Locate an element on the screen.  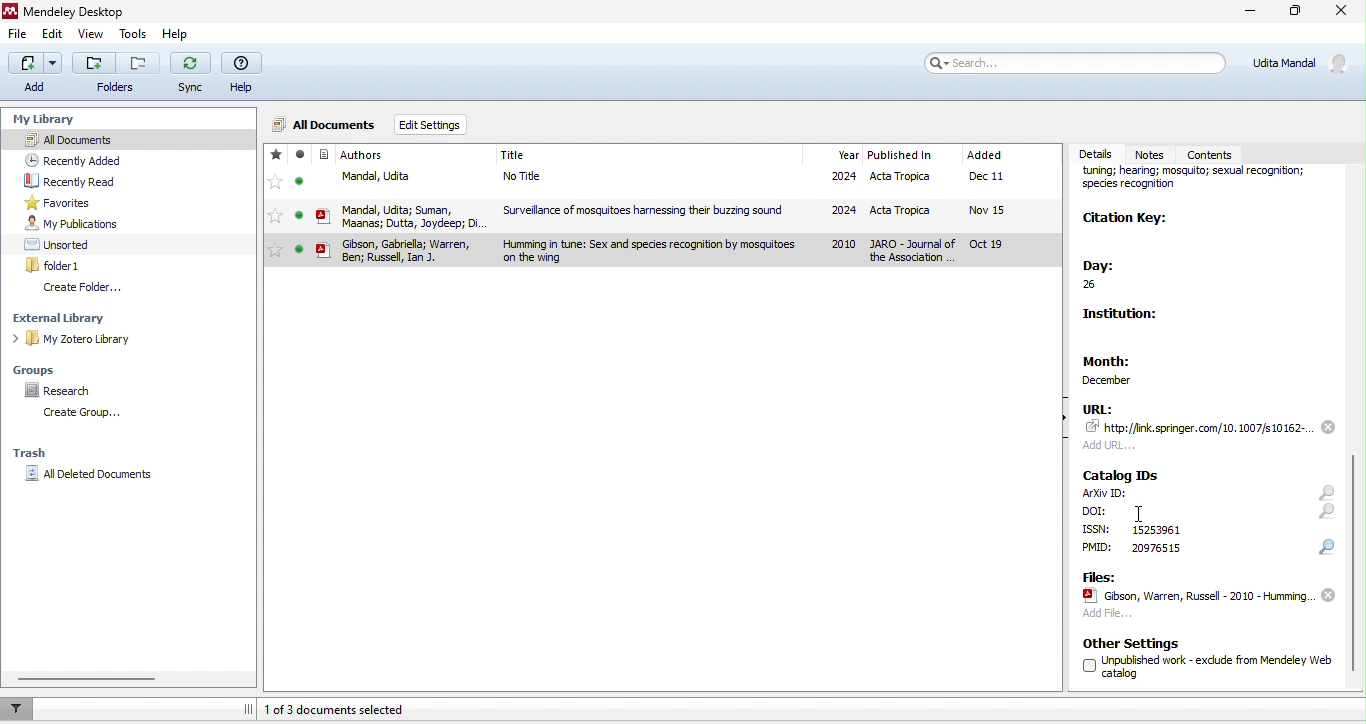
citation key is located at coordinates (1127, 220).